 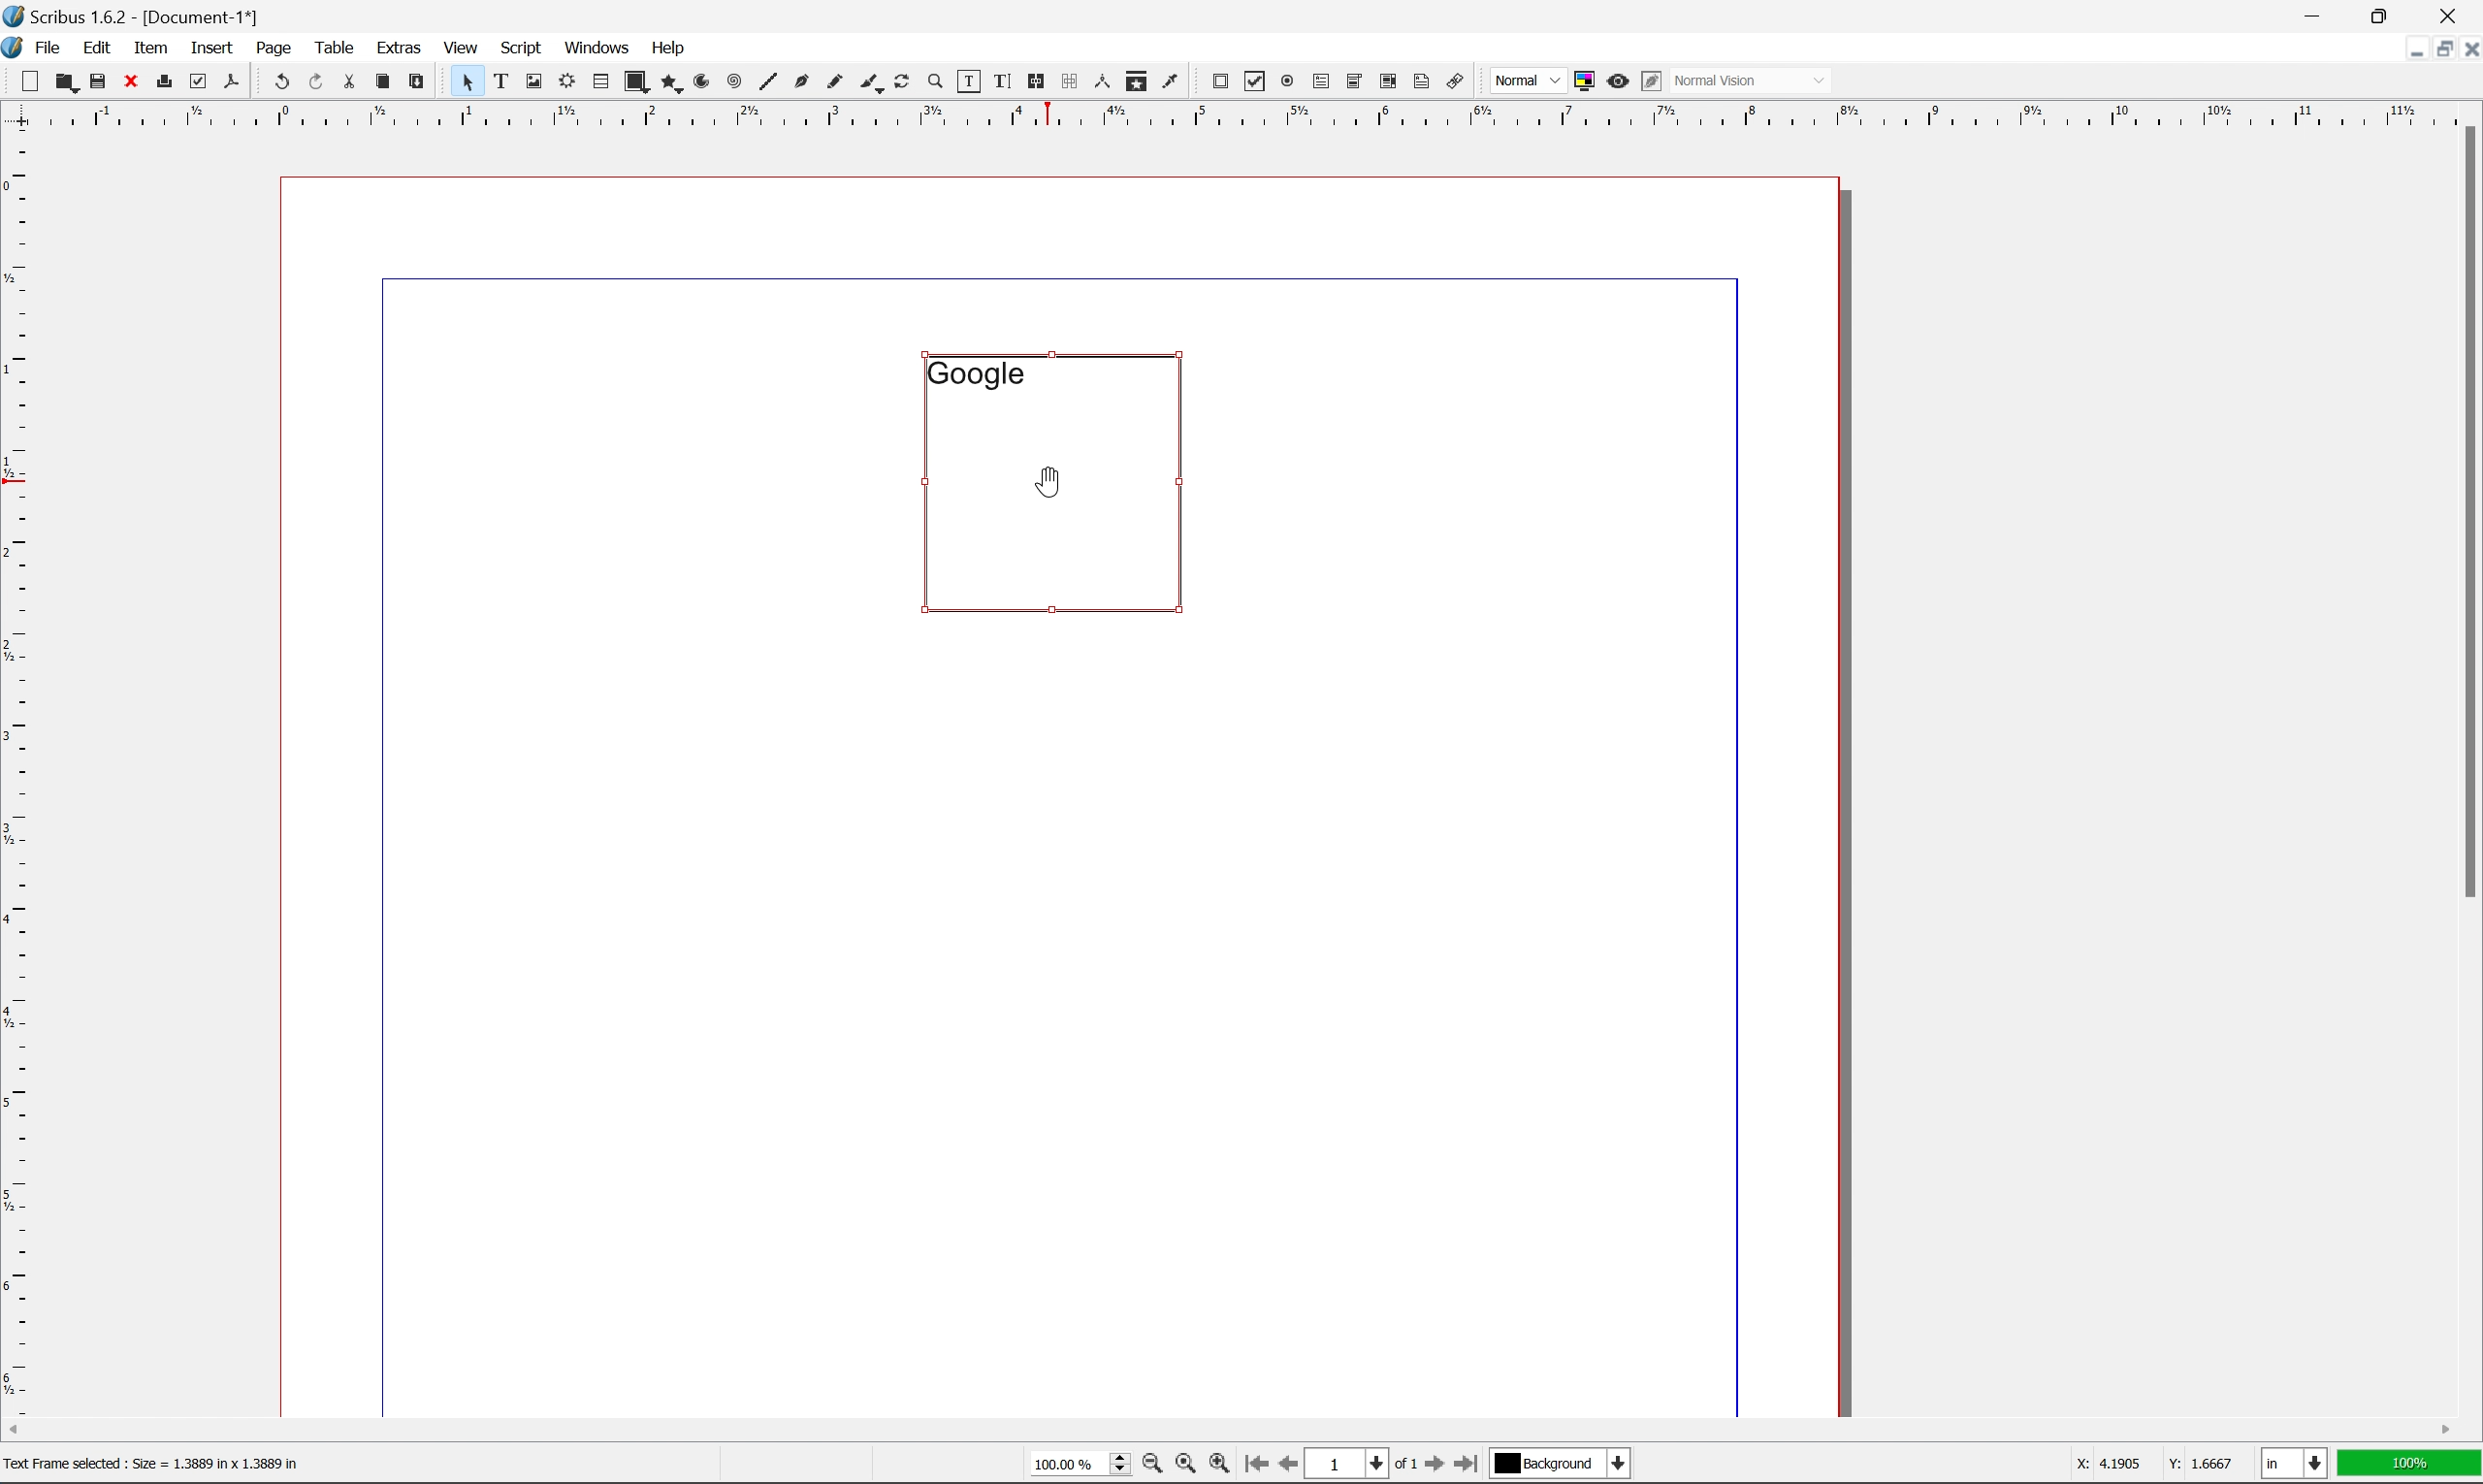 I want to click on minimize, so click(x=2404, y=47).